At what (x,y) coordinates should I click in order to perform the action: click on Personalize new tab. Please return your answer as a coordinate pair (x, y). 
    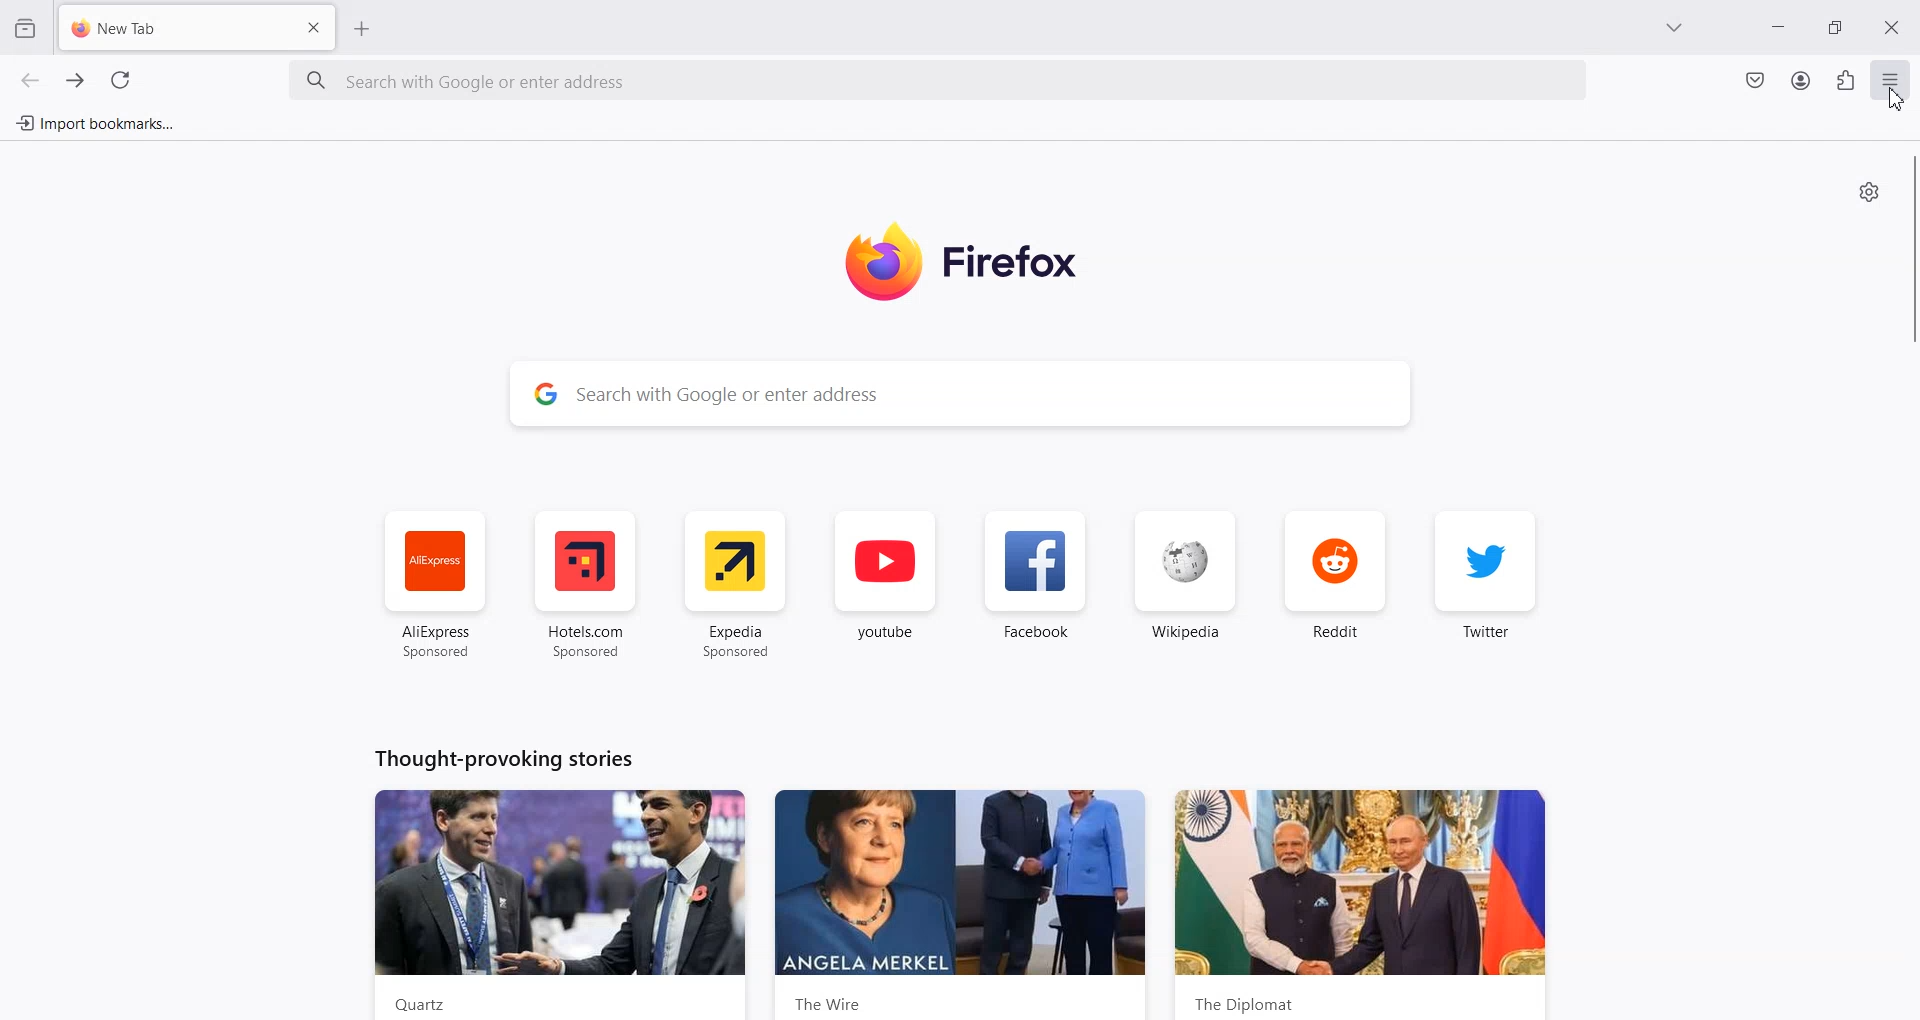
    Looking at the image, I should click on (1869, 191).